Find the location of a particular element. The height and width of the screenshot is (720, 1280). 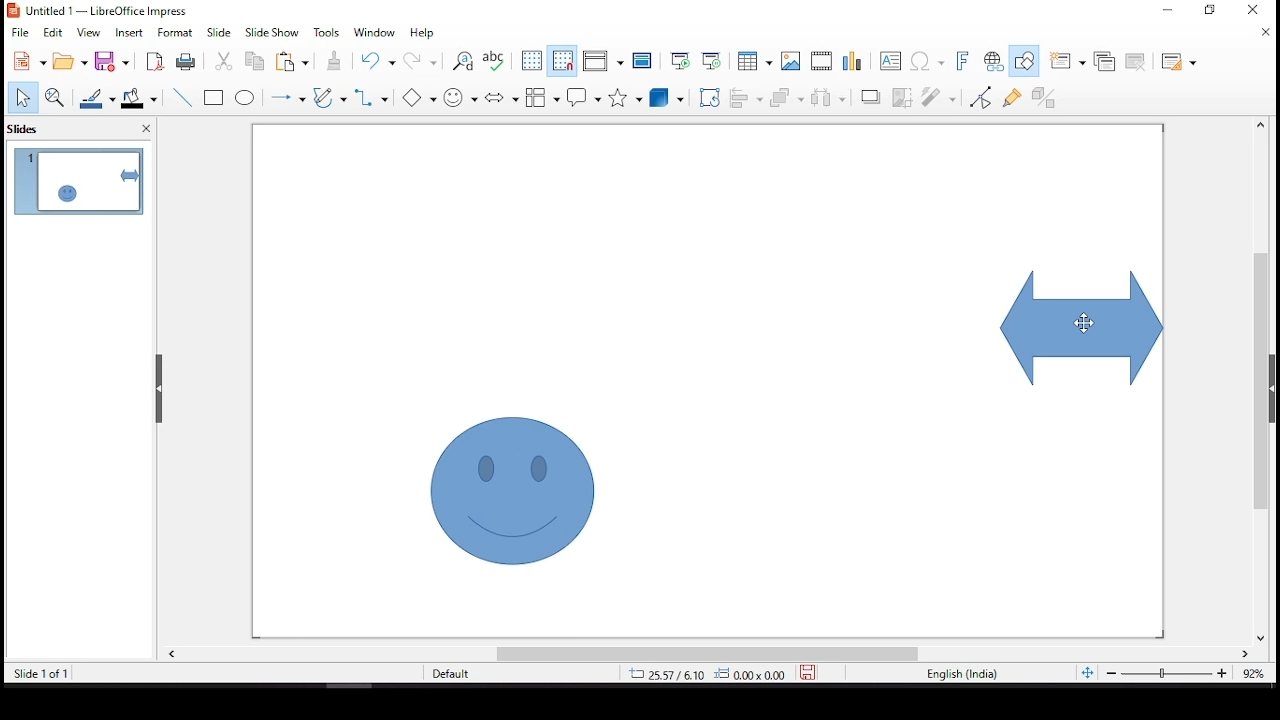

filter is located at coordinates (940, 94).